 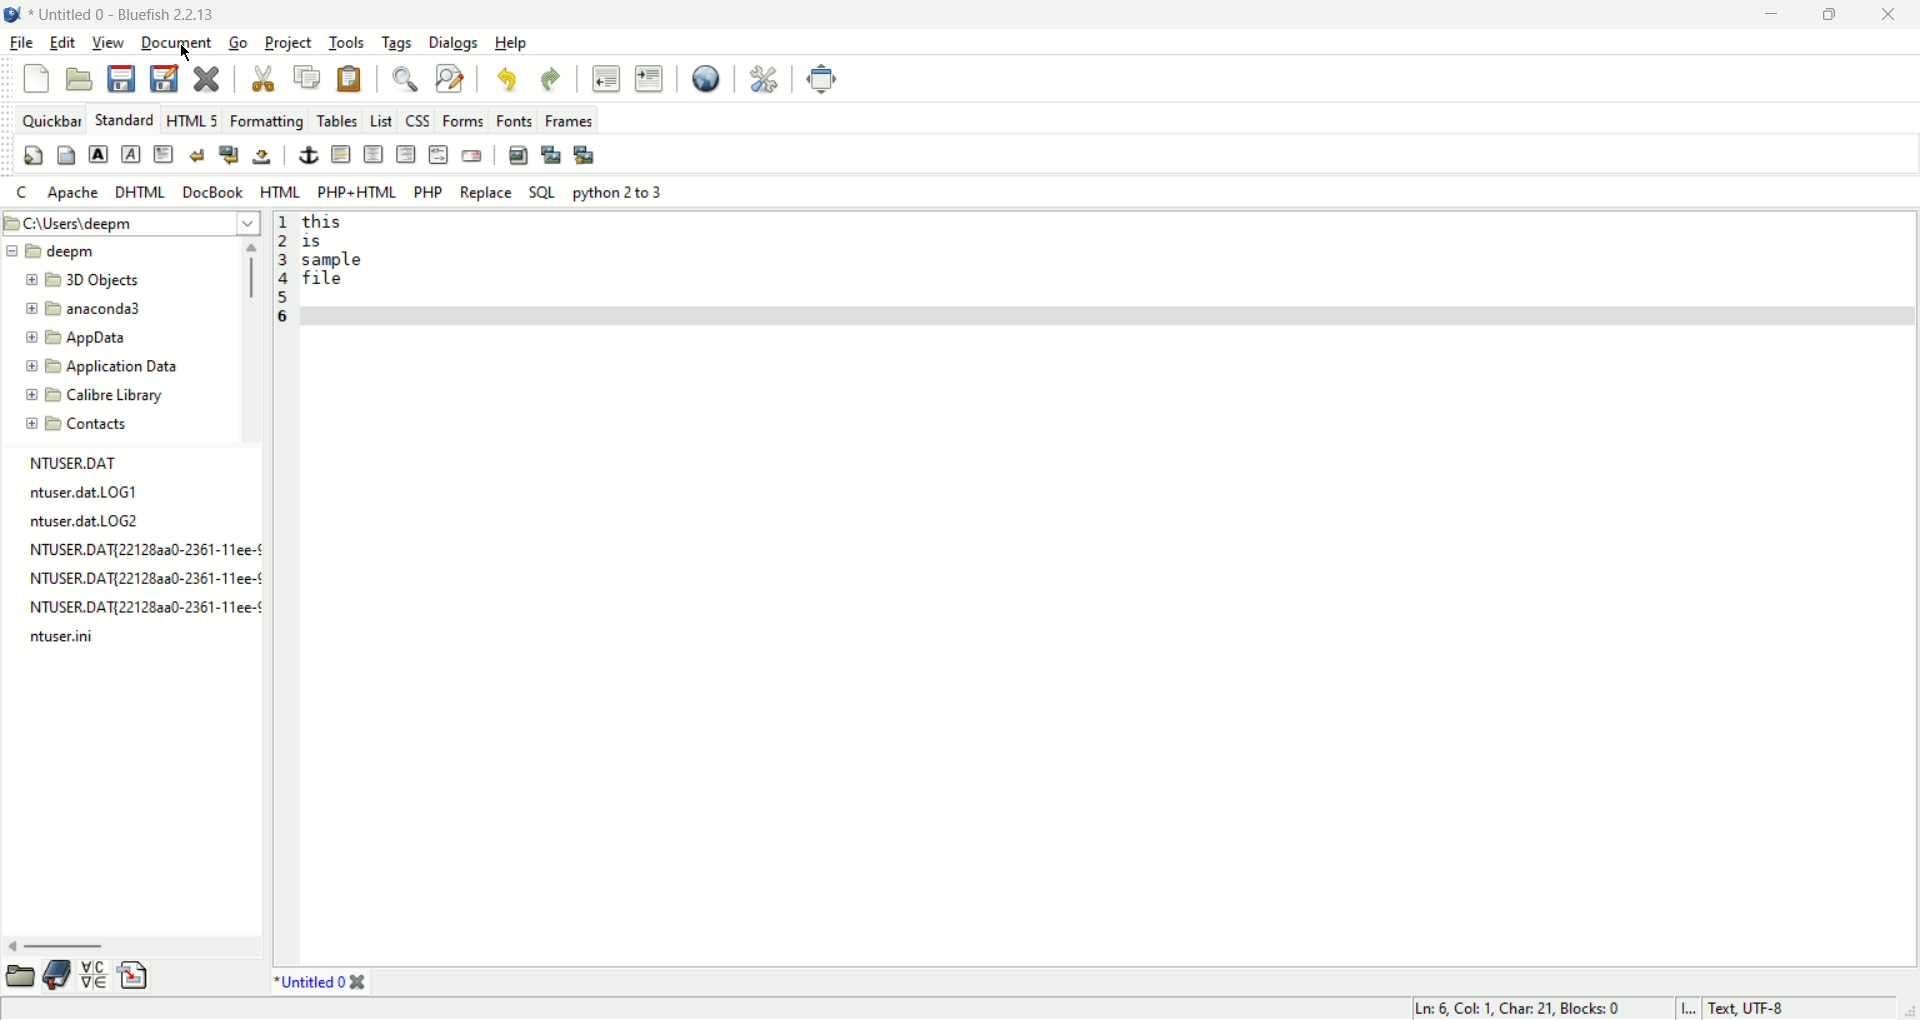 What do you see at coordinates (403, 79) in the screenshot?
I see `show find bar` at bounding box center [403, 79].